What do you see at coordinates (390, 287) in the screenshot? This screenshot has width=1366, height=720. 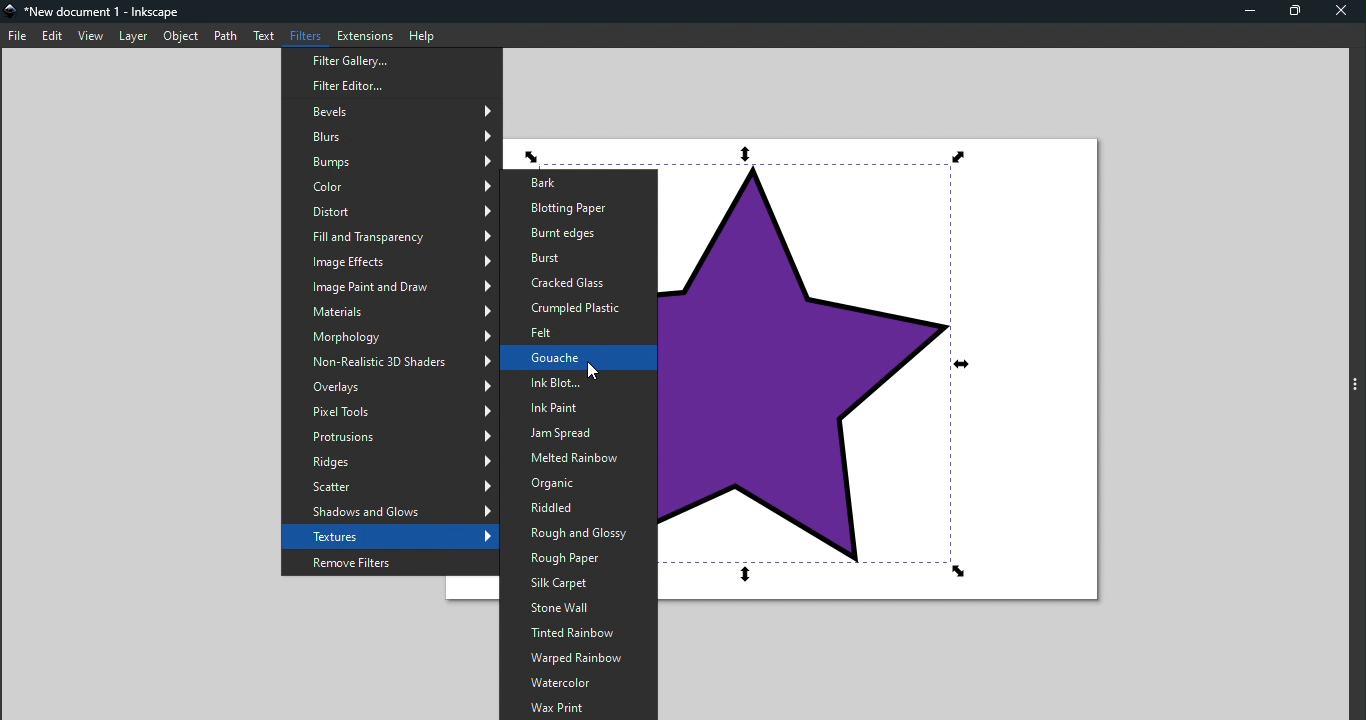 I see `Image Paint and draw` at bounding box center [390, 287].